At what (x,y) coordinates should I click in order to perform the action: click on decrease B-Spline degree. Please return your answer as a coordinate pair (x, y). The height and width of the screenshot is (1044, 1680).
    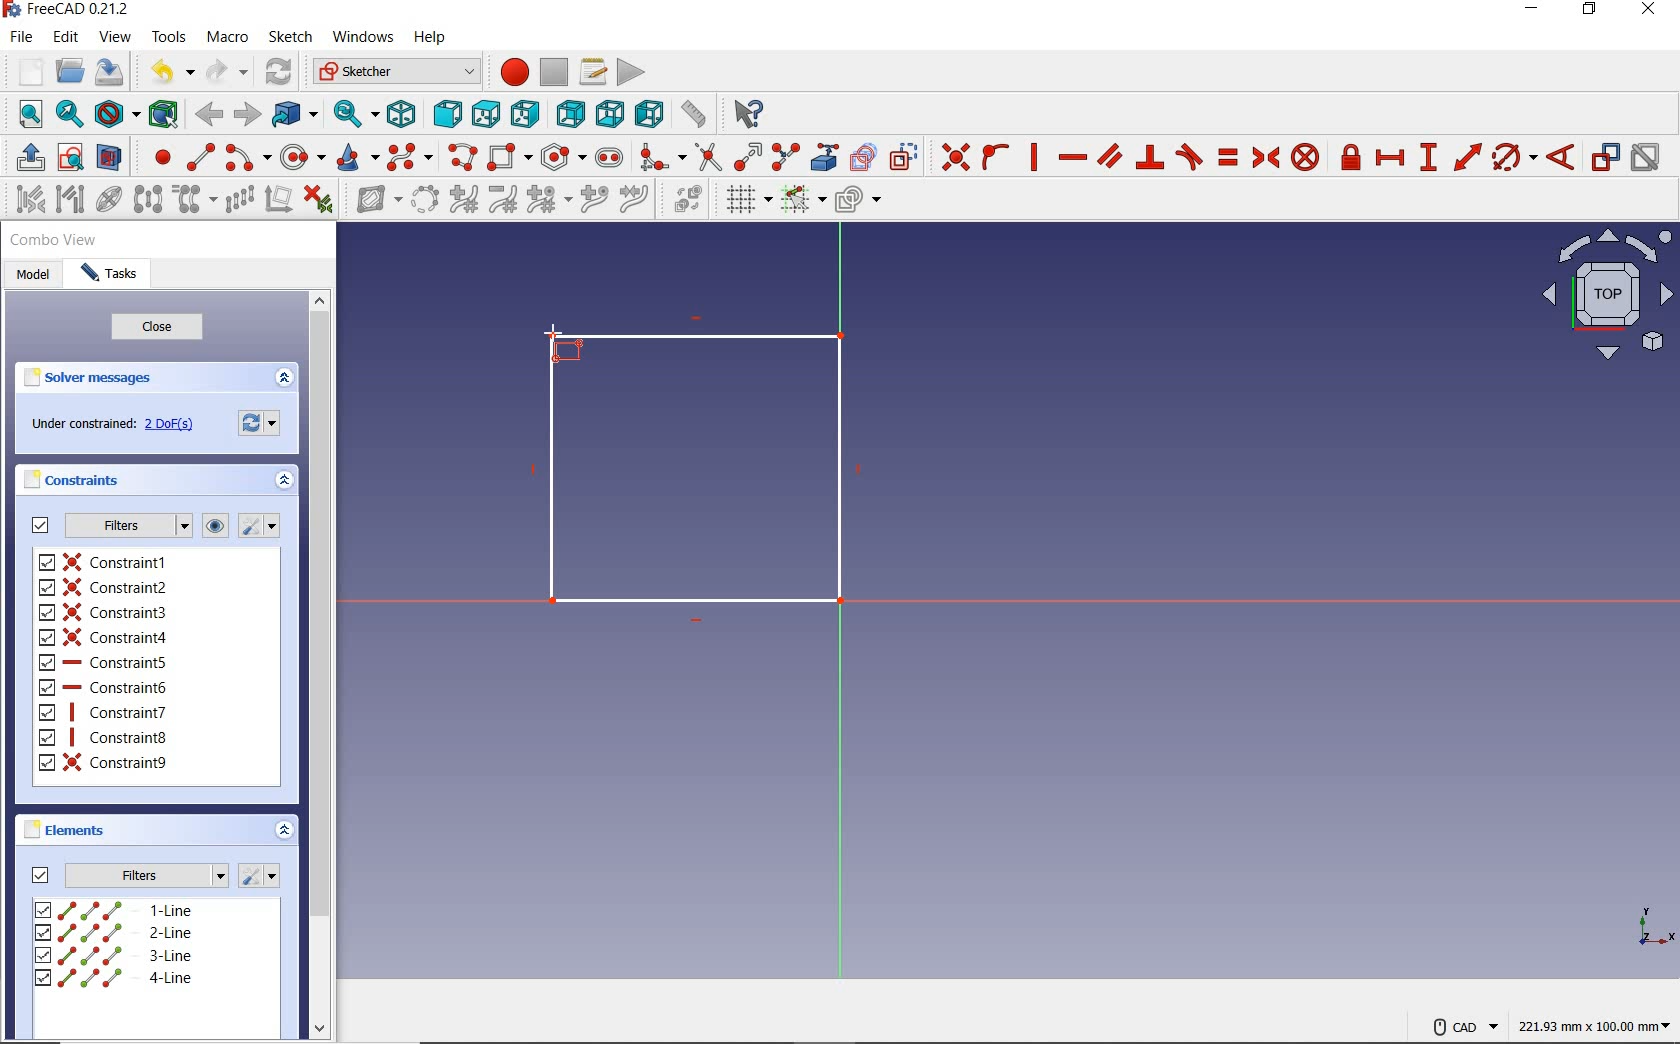
    Looking at the image, I should click on (504, 202).